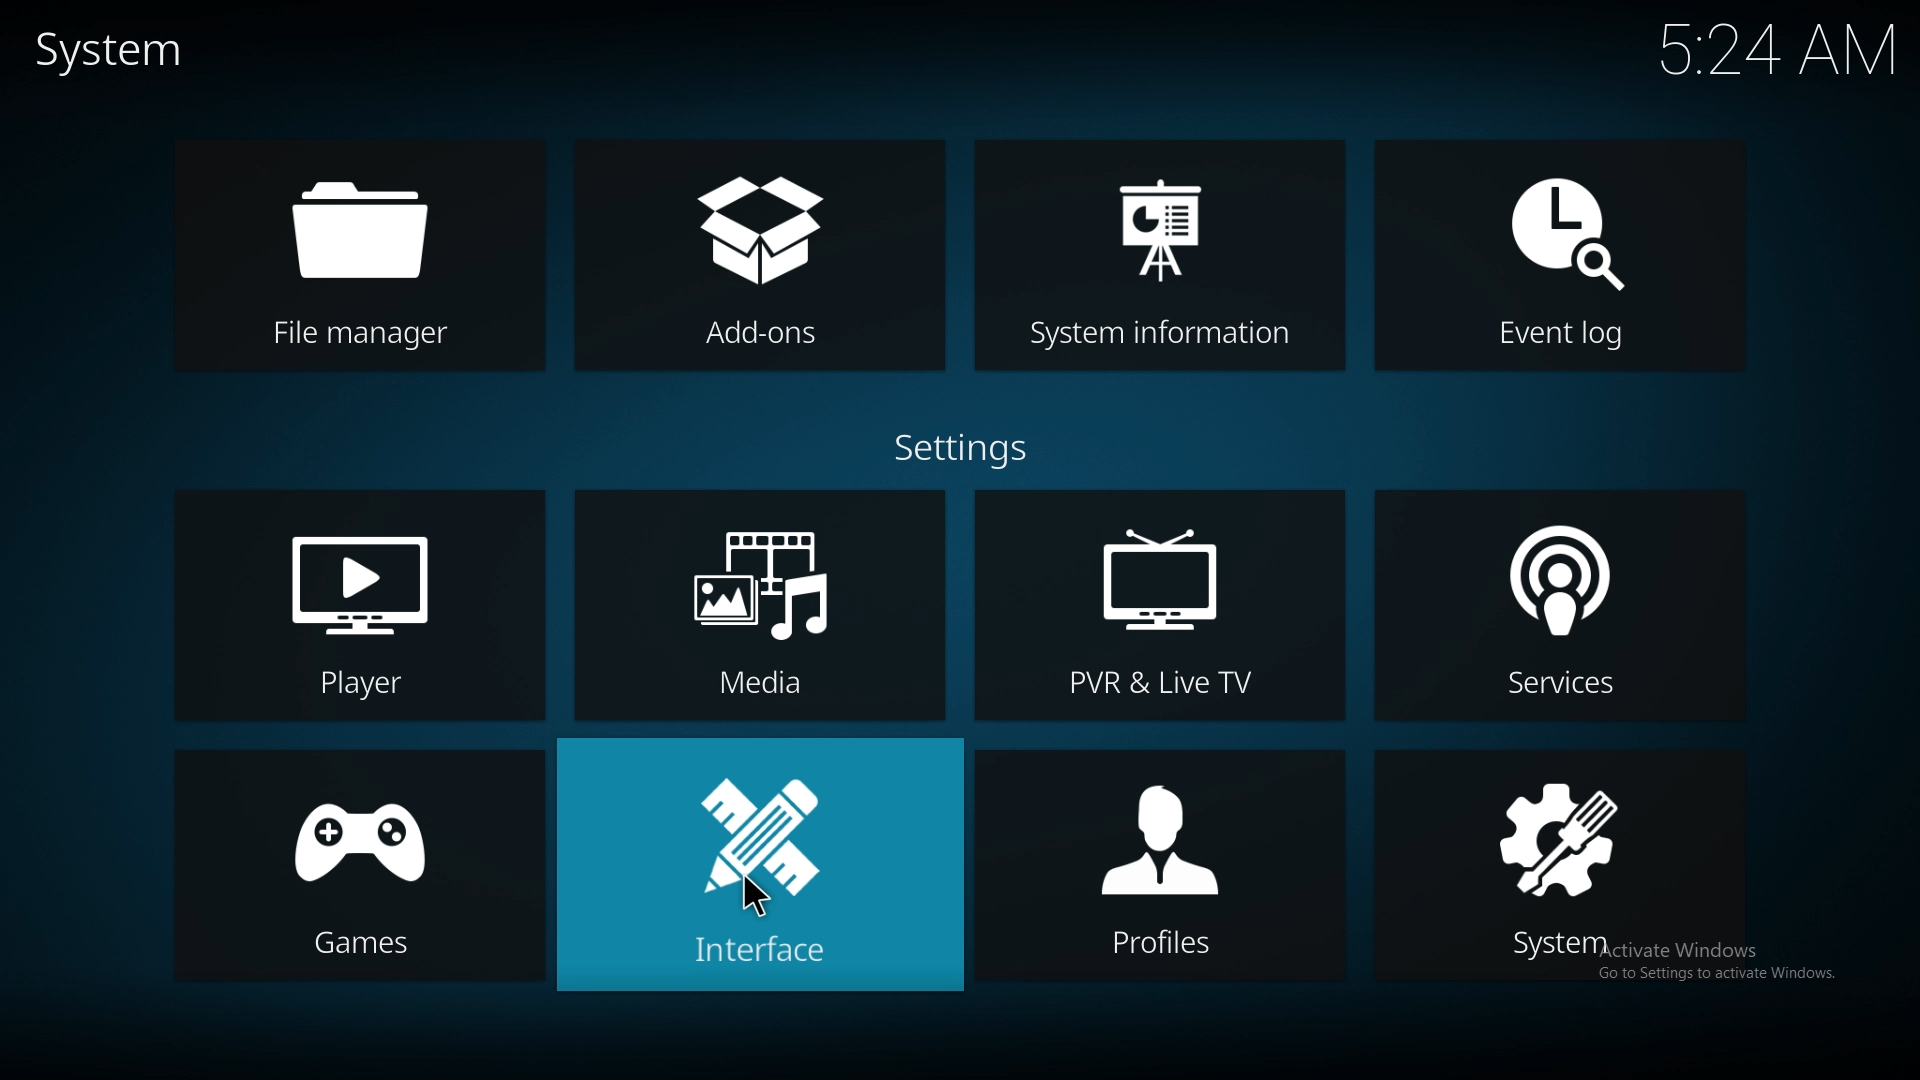  Describe the element at coordinates (1161, 863) in the screenshot. I see `profiles` at that location.